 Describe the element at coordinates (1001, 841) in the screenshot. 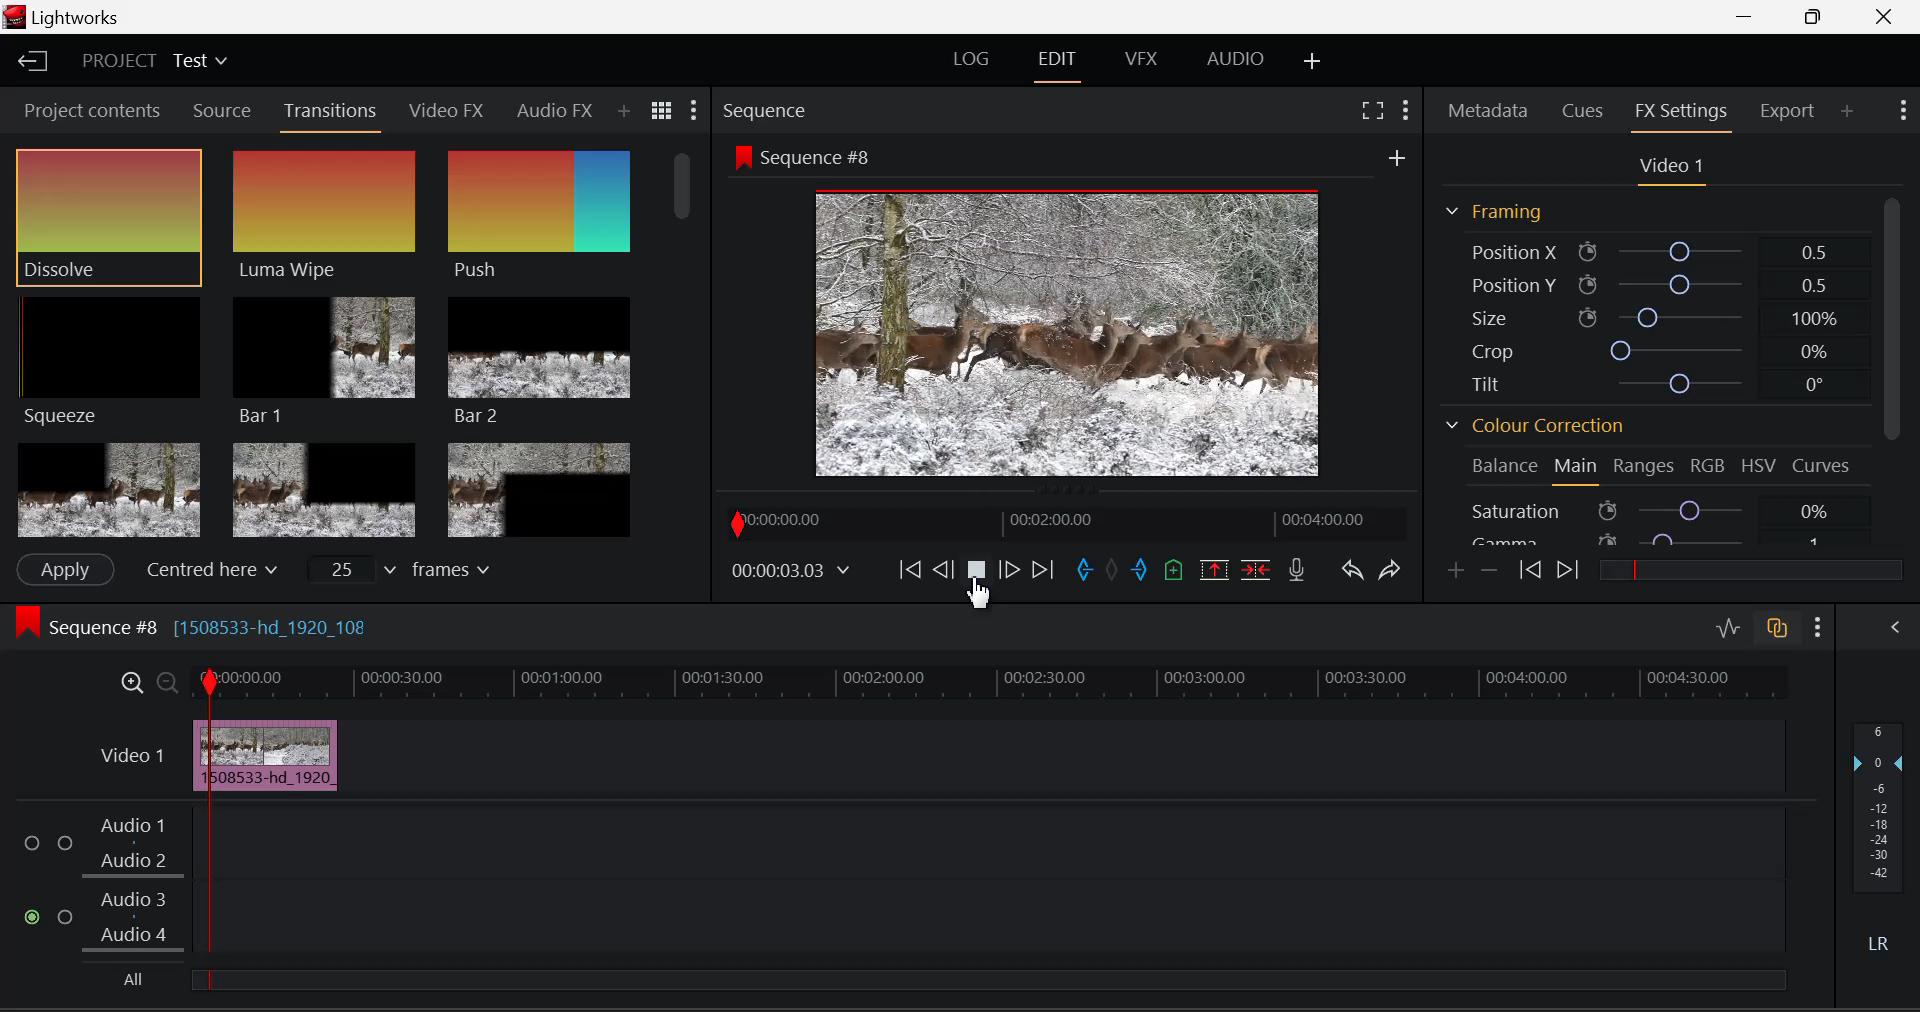

I see `Audio Input Field` at that location.